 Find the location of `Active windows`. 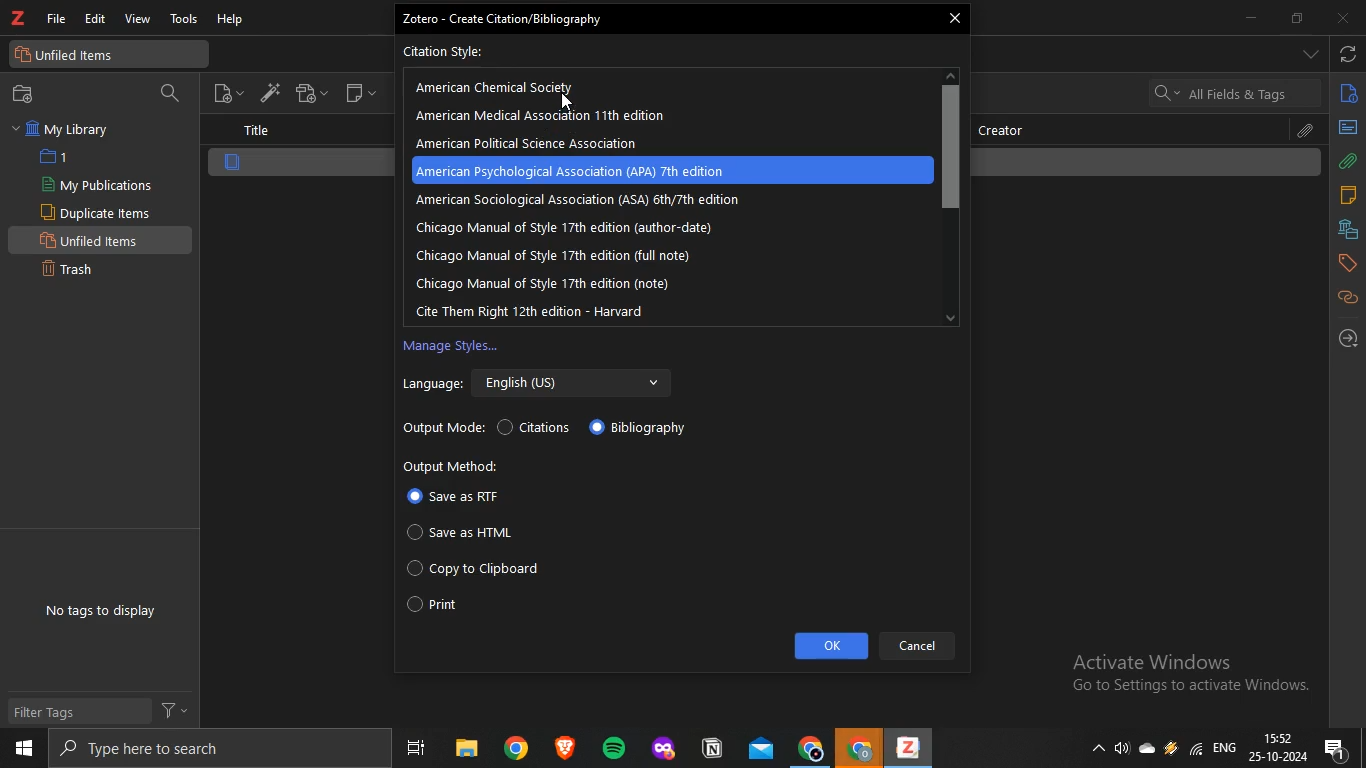

Active windows is located at coordinates (1183, 675).